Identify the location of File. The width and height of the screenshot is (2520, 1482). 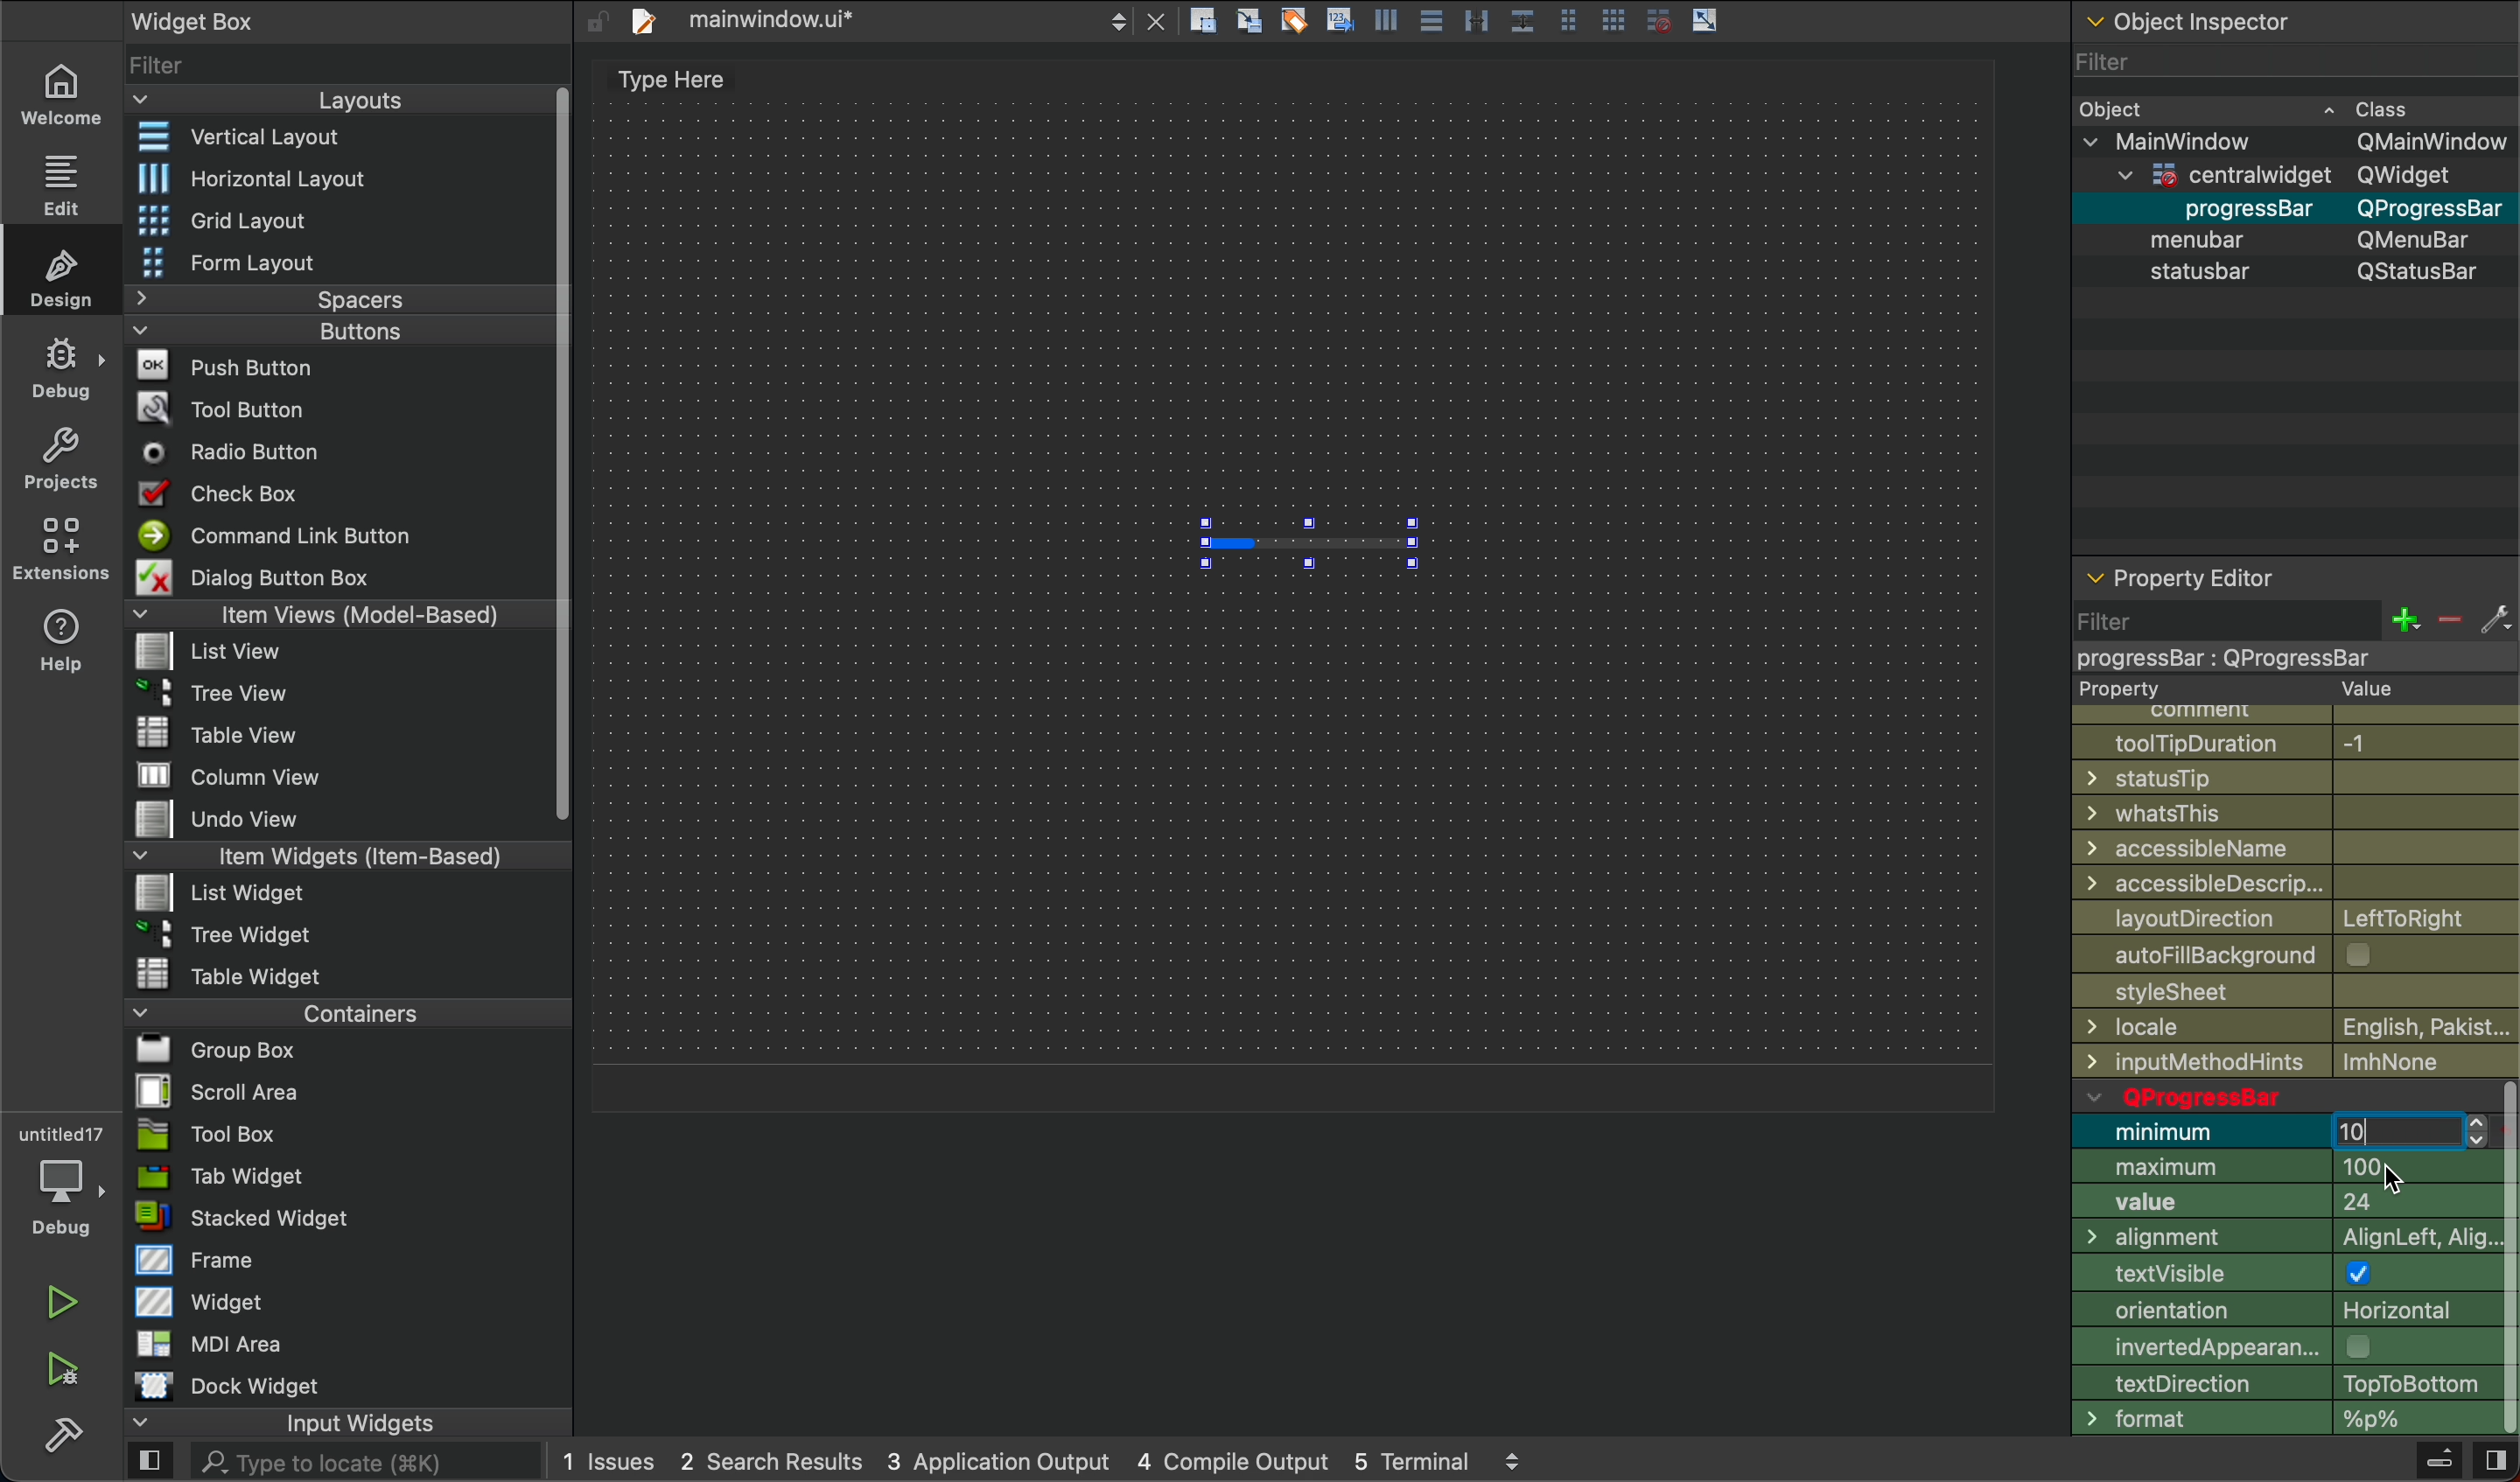
(242, 820).